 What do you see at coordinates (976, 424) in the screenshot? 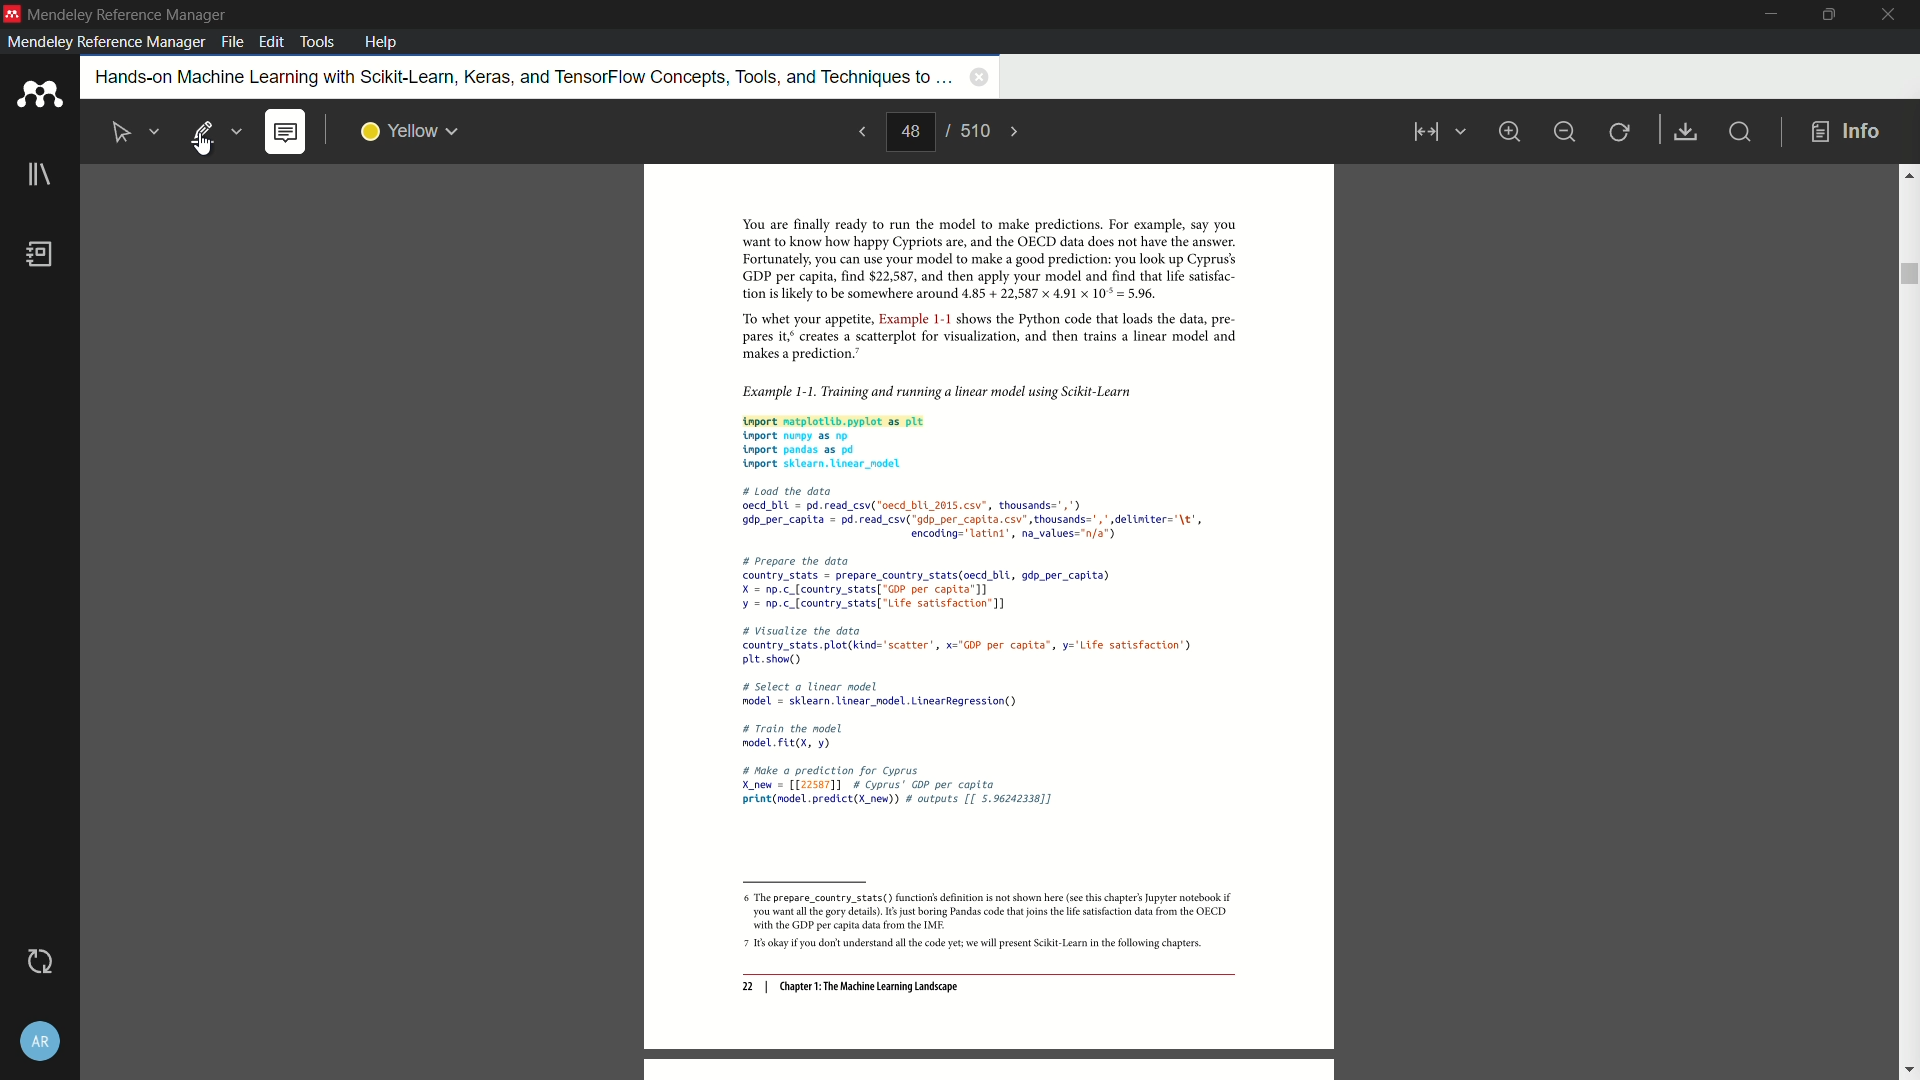
I see `Example 1-1. Training and running a linear model using Scikit-Learn
tnport matplotlib.pyplot as plt

nport nunpy as np.

tnport pandas as pd

tnport sklearn. Linear_nodel` at bounding box center [976, 424].